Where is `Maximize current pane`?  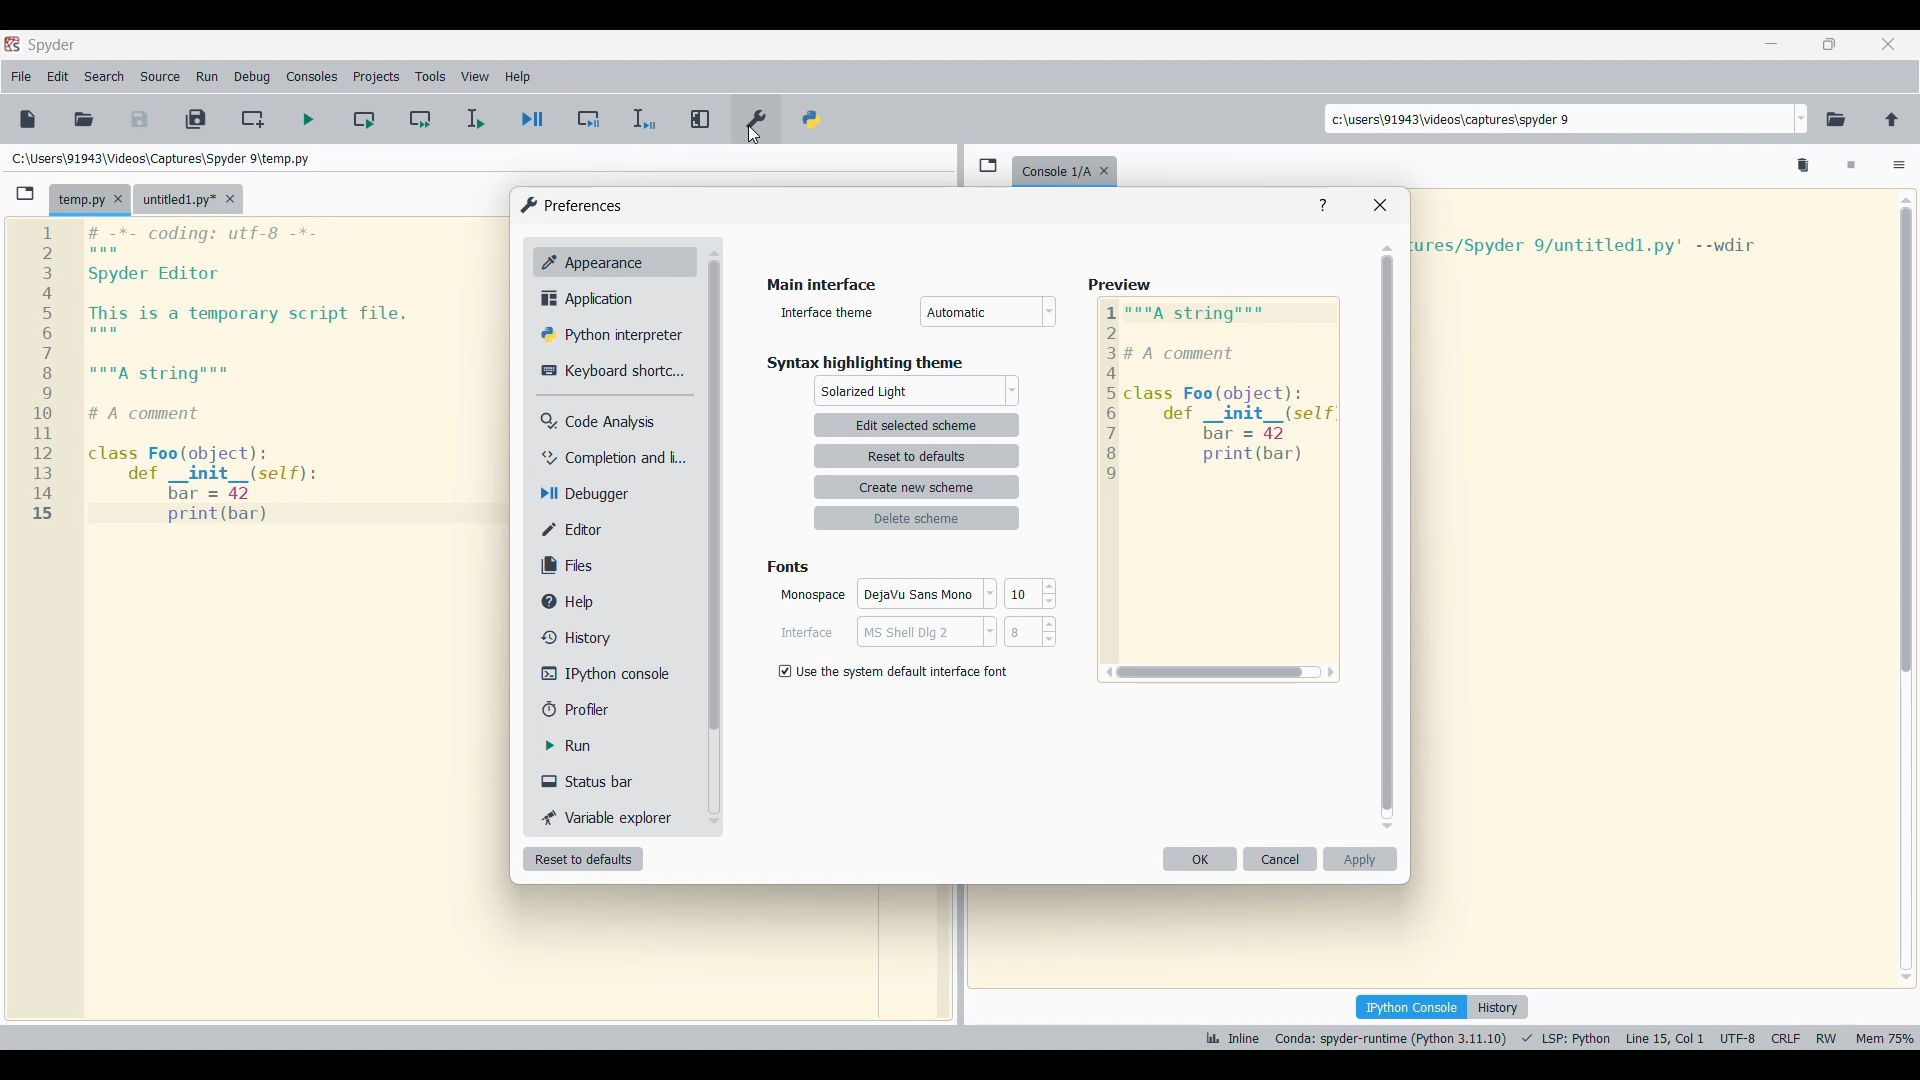 Maximize current pane is located at coordinates (700, 119).